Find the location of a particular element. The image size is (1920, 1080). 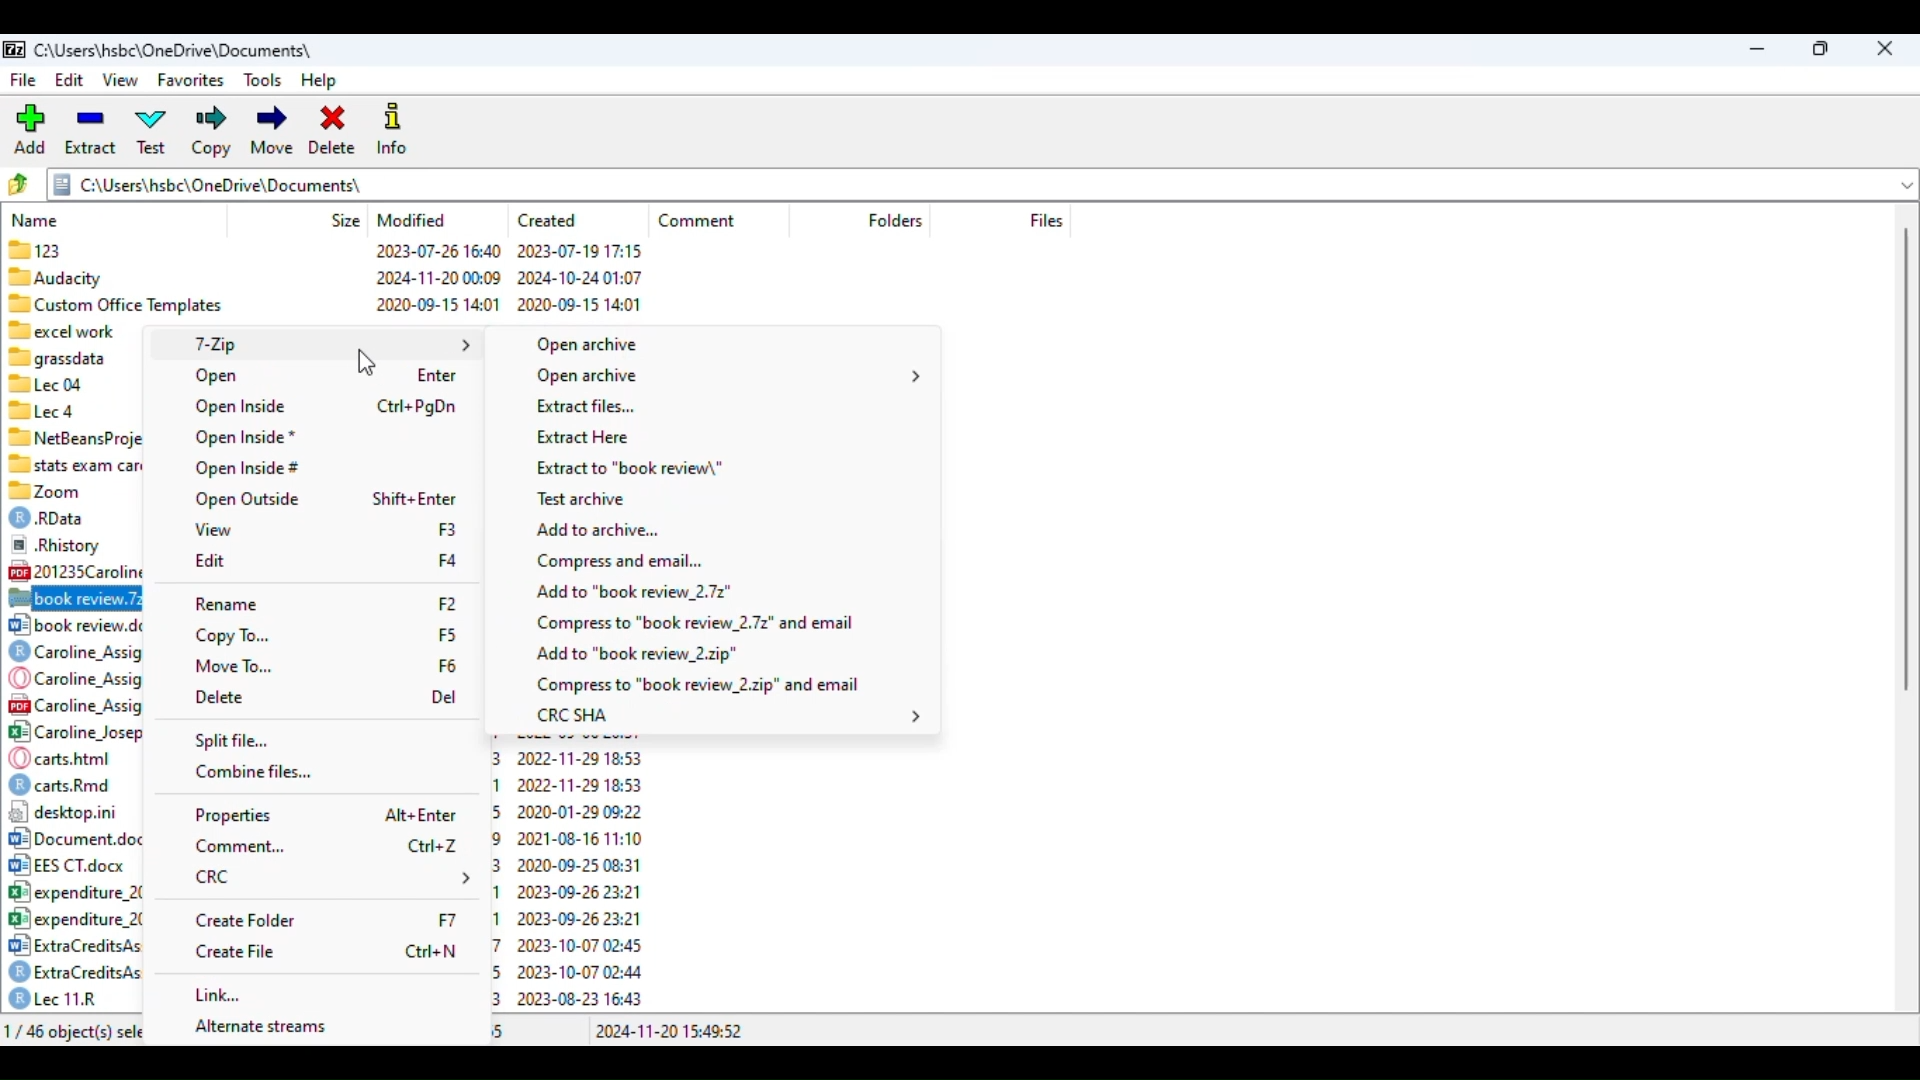

shortcut for move to is located at coordinates (446, 664).